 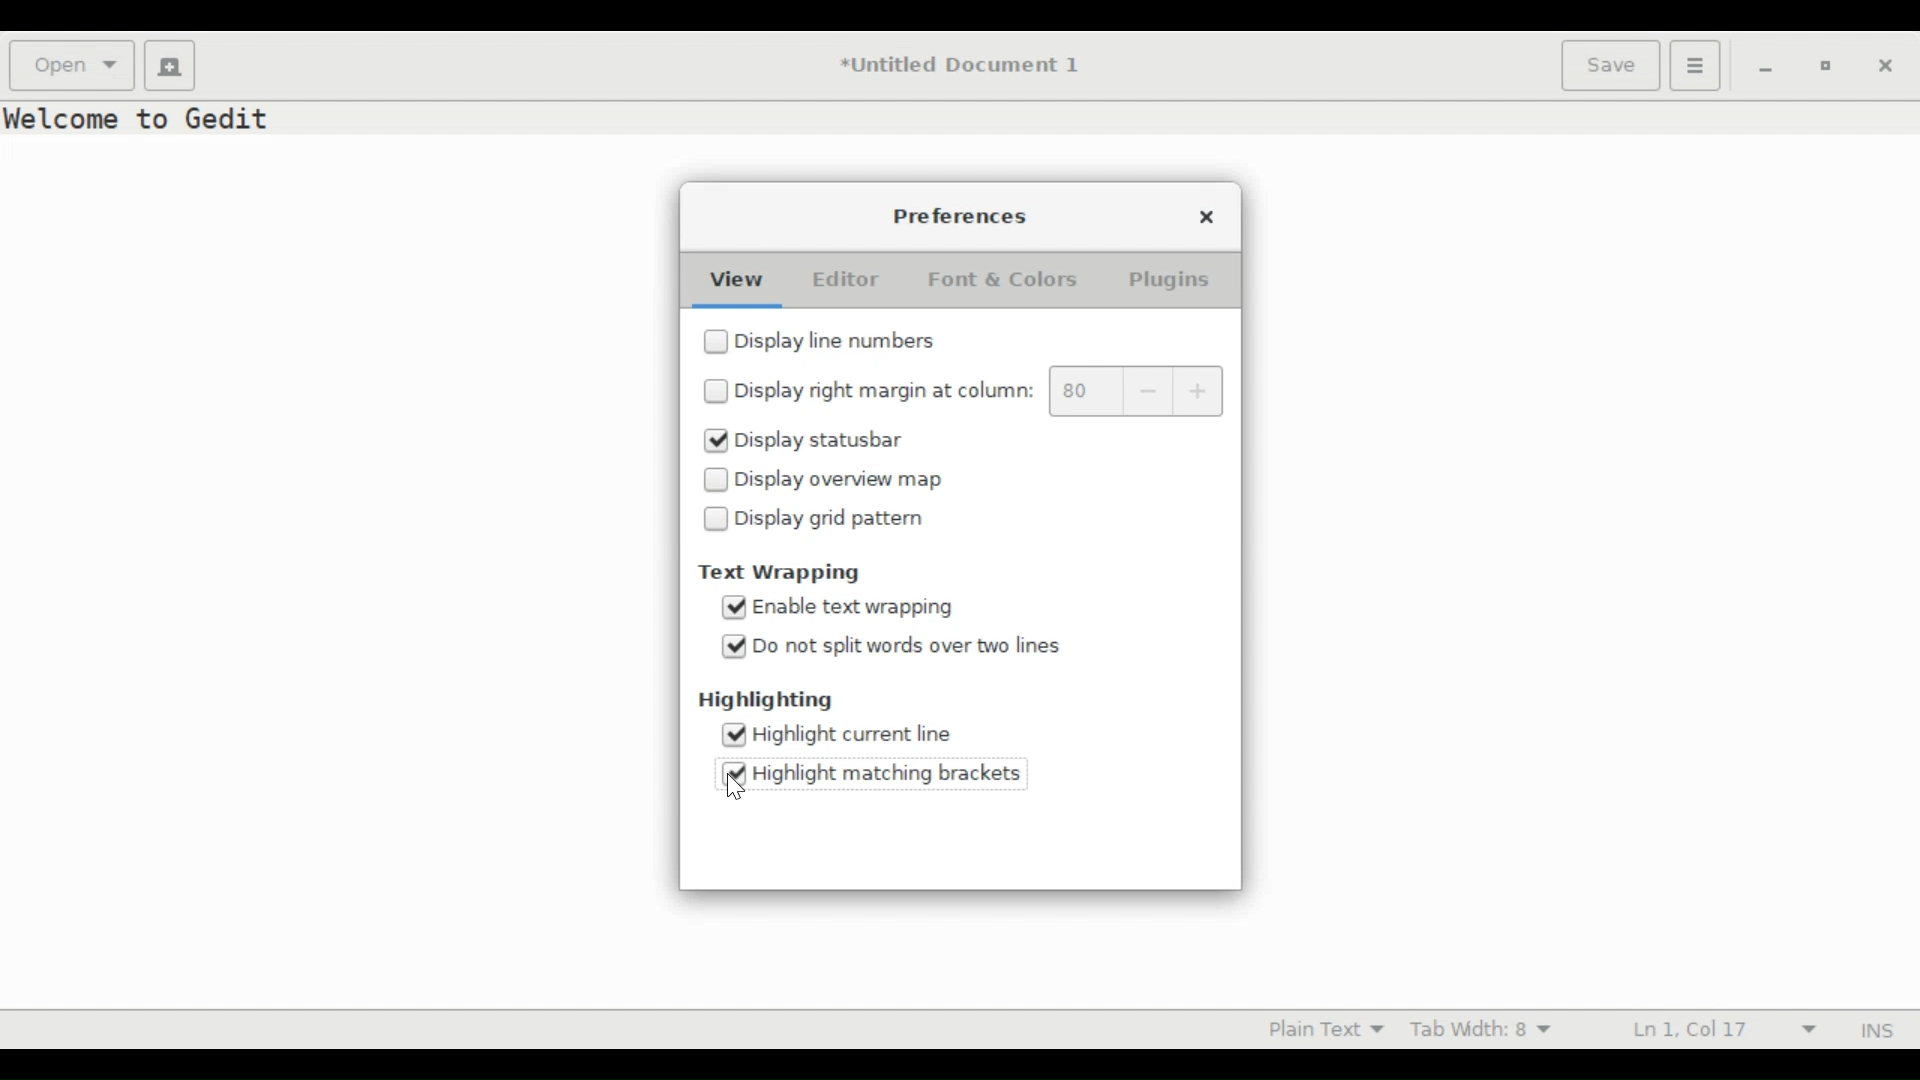 What do you see at coordinates (962, 66) in the screenshot?
I see `*Untitled Document 1` at bounding box center [962, 66].